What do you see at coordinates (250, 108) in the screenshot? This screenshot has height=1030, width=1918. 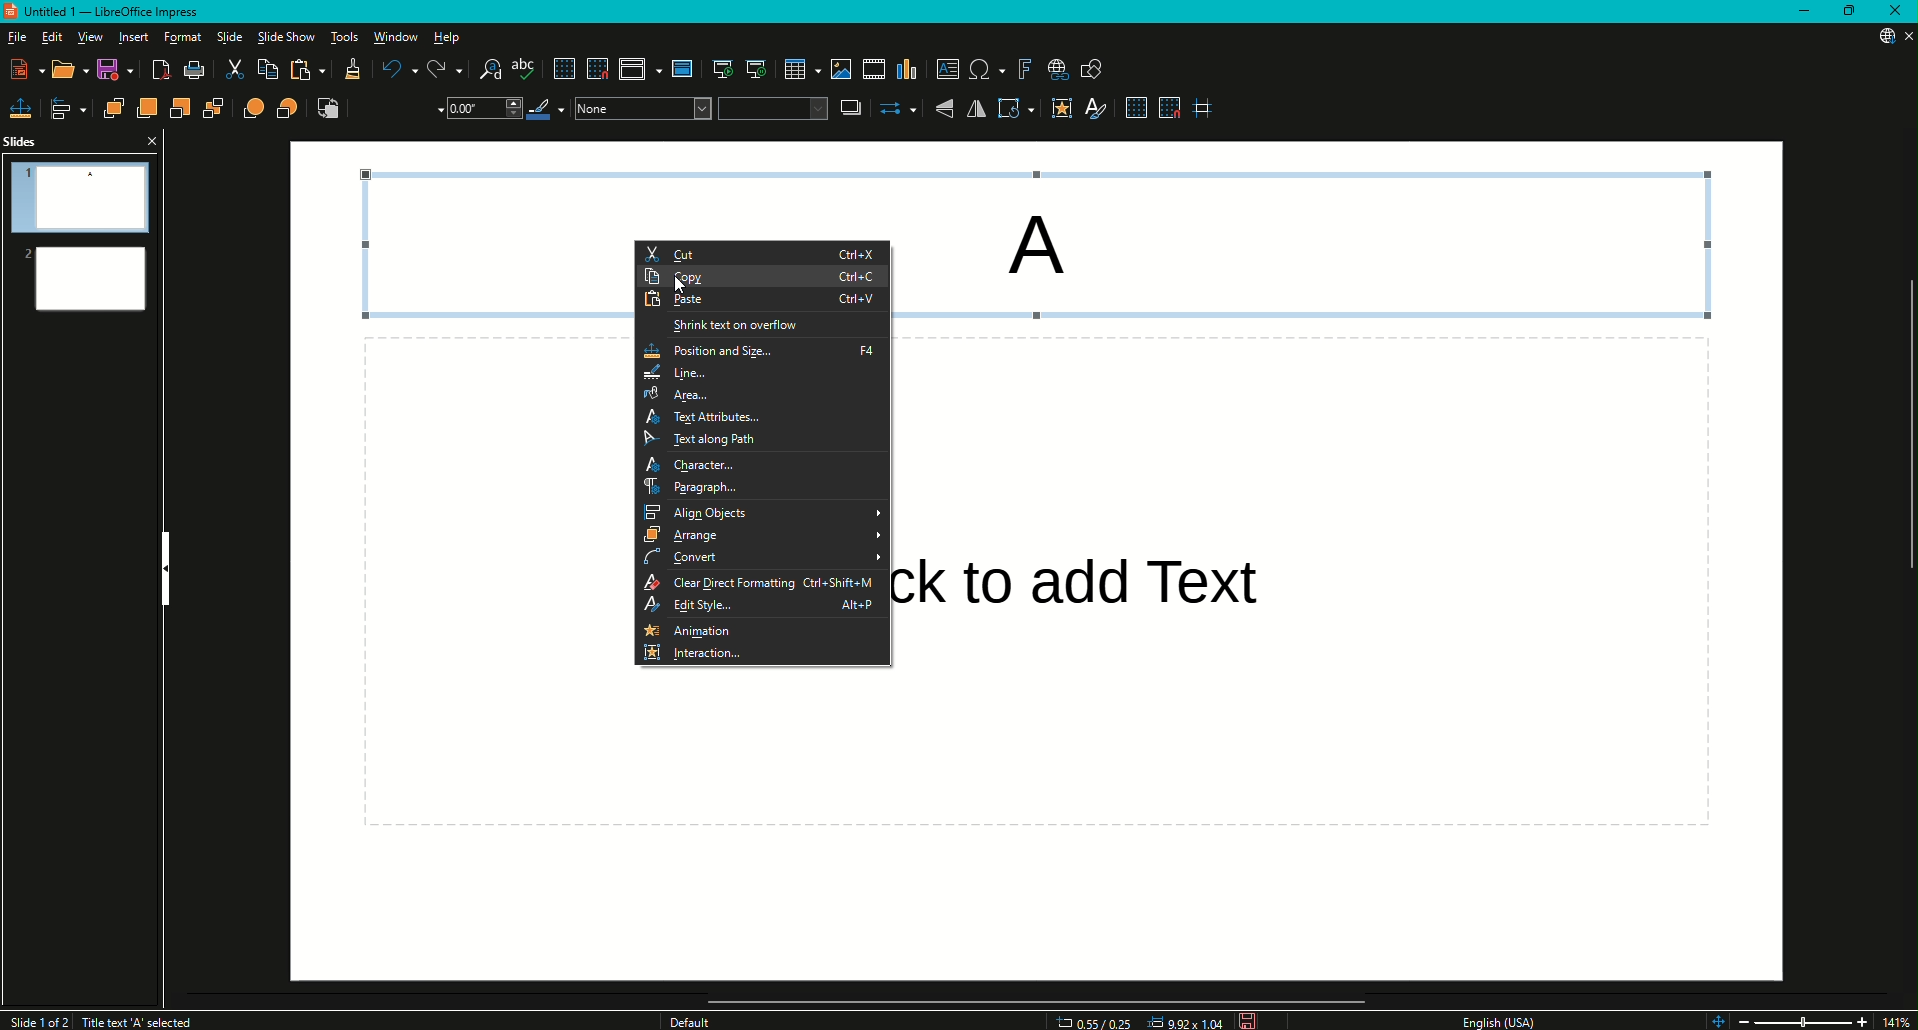 I see `In Front of Object` at bounding box center [250, 108].